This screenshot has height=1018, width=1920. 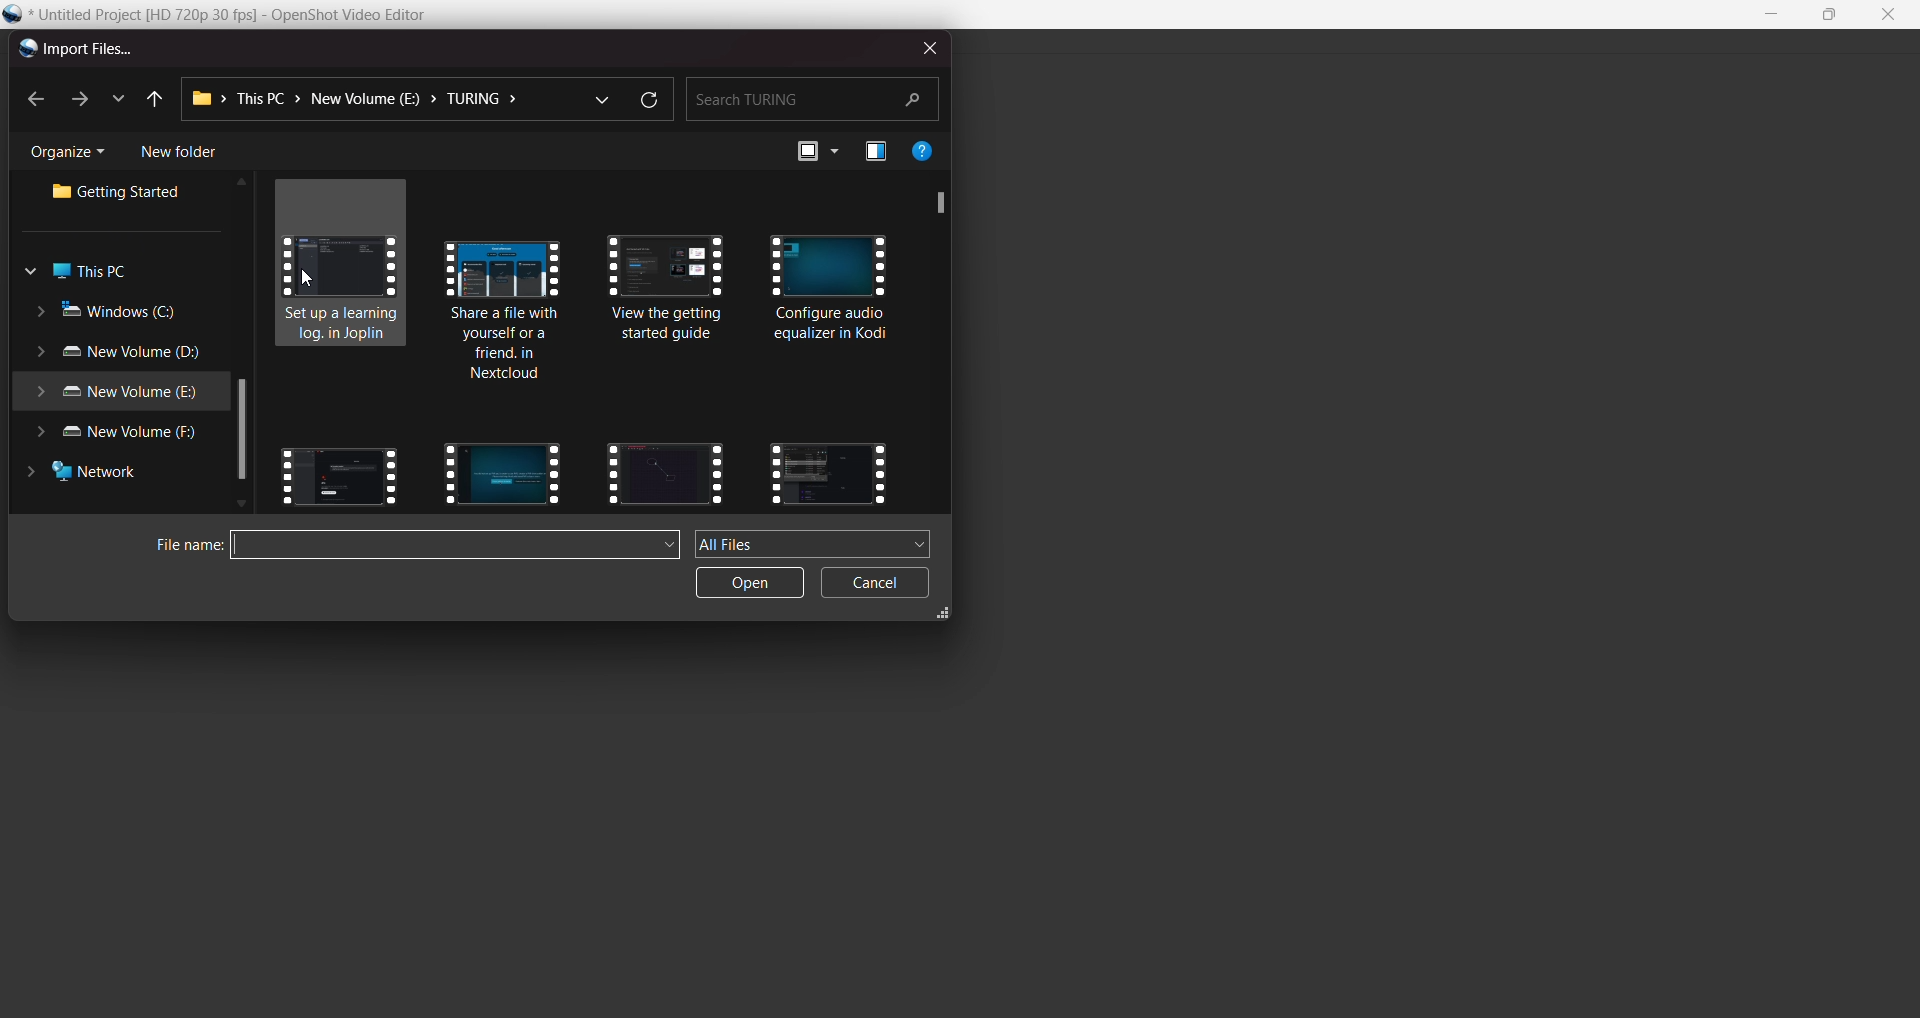 What do you see at coordinates (457, 547) in the screenshot?
I see `enter file name` at bounding box center [457, 547].